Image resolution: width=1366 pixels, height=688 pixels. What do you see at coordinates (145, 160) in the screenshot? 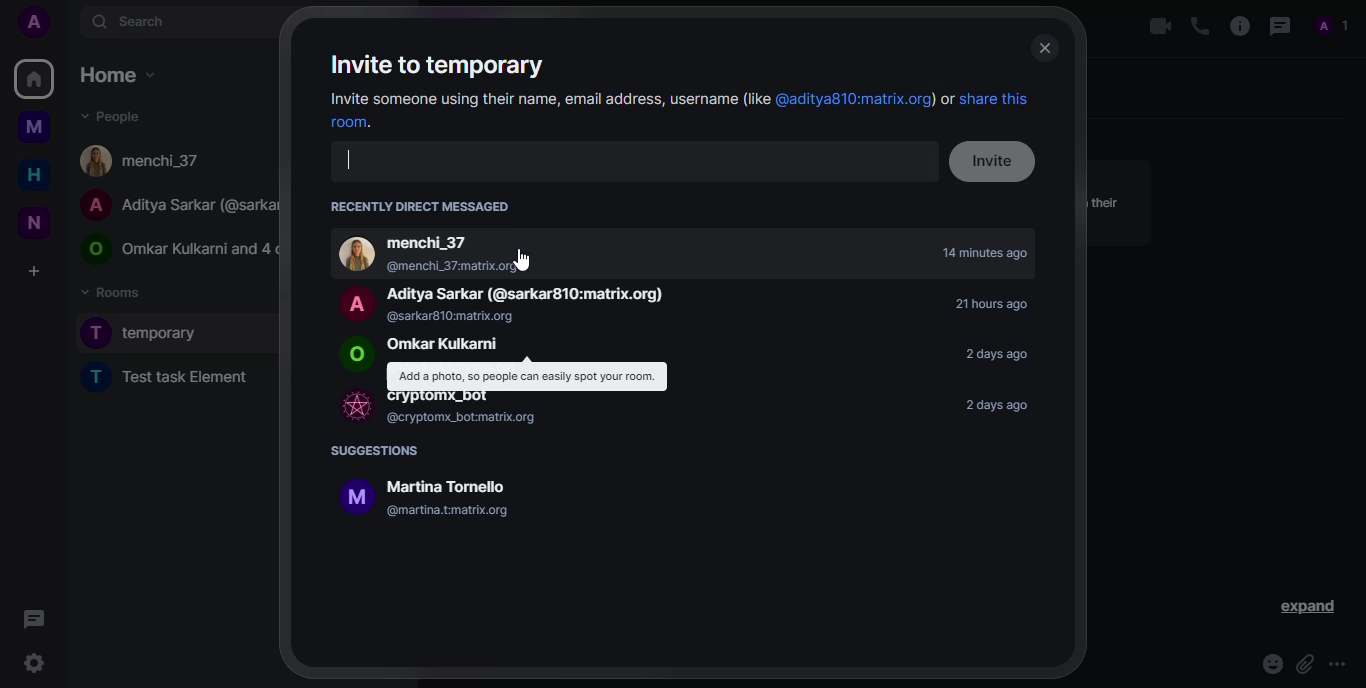
I see `people` at bounding box center [145, 160].